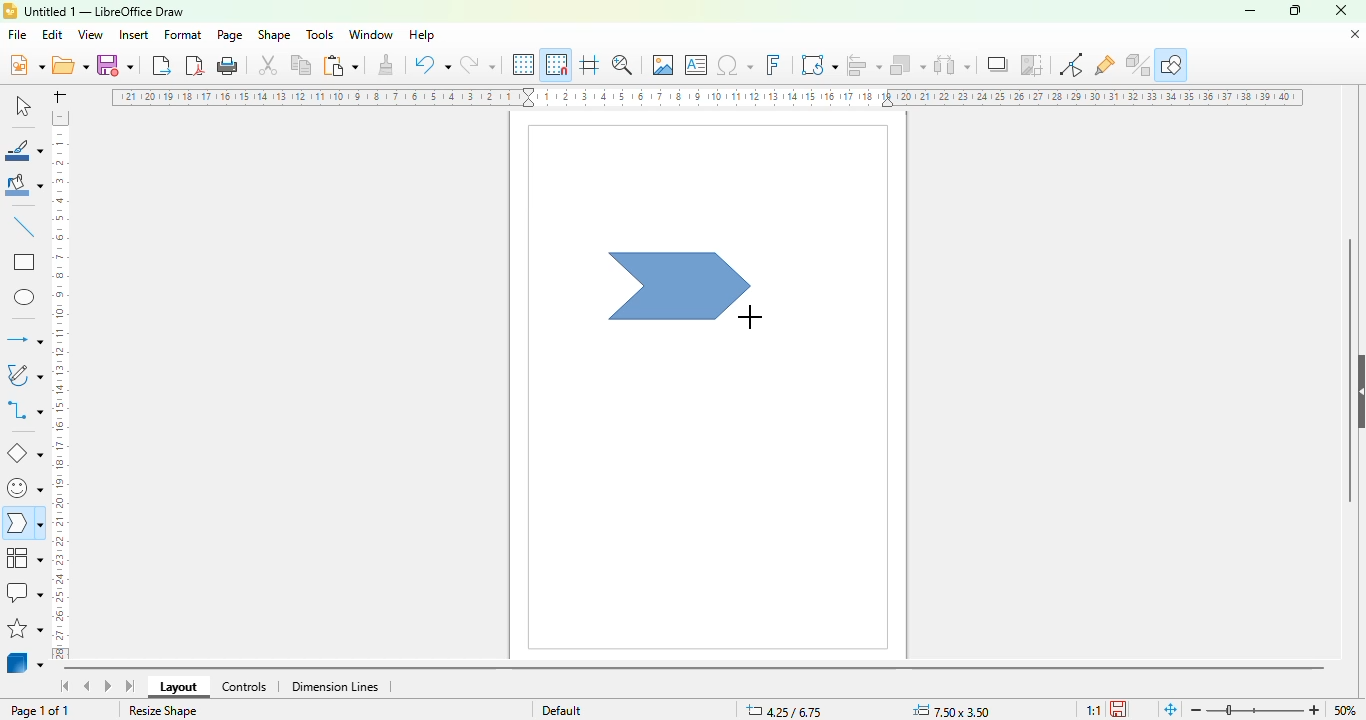 This screenshot has height=720, width=1366. I want to click on paste, so click(340, 65).